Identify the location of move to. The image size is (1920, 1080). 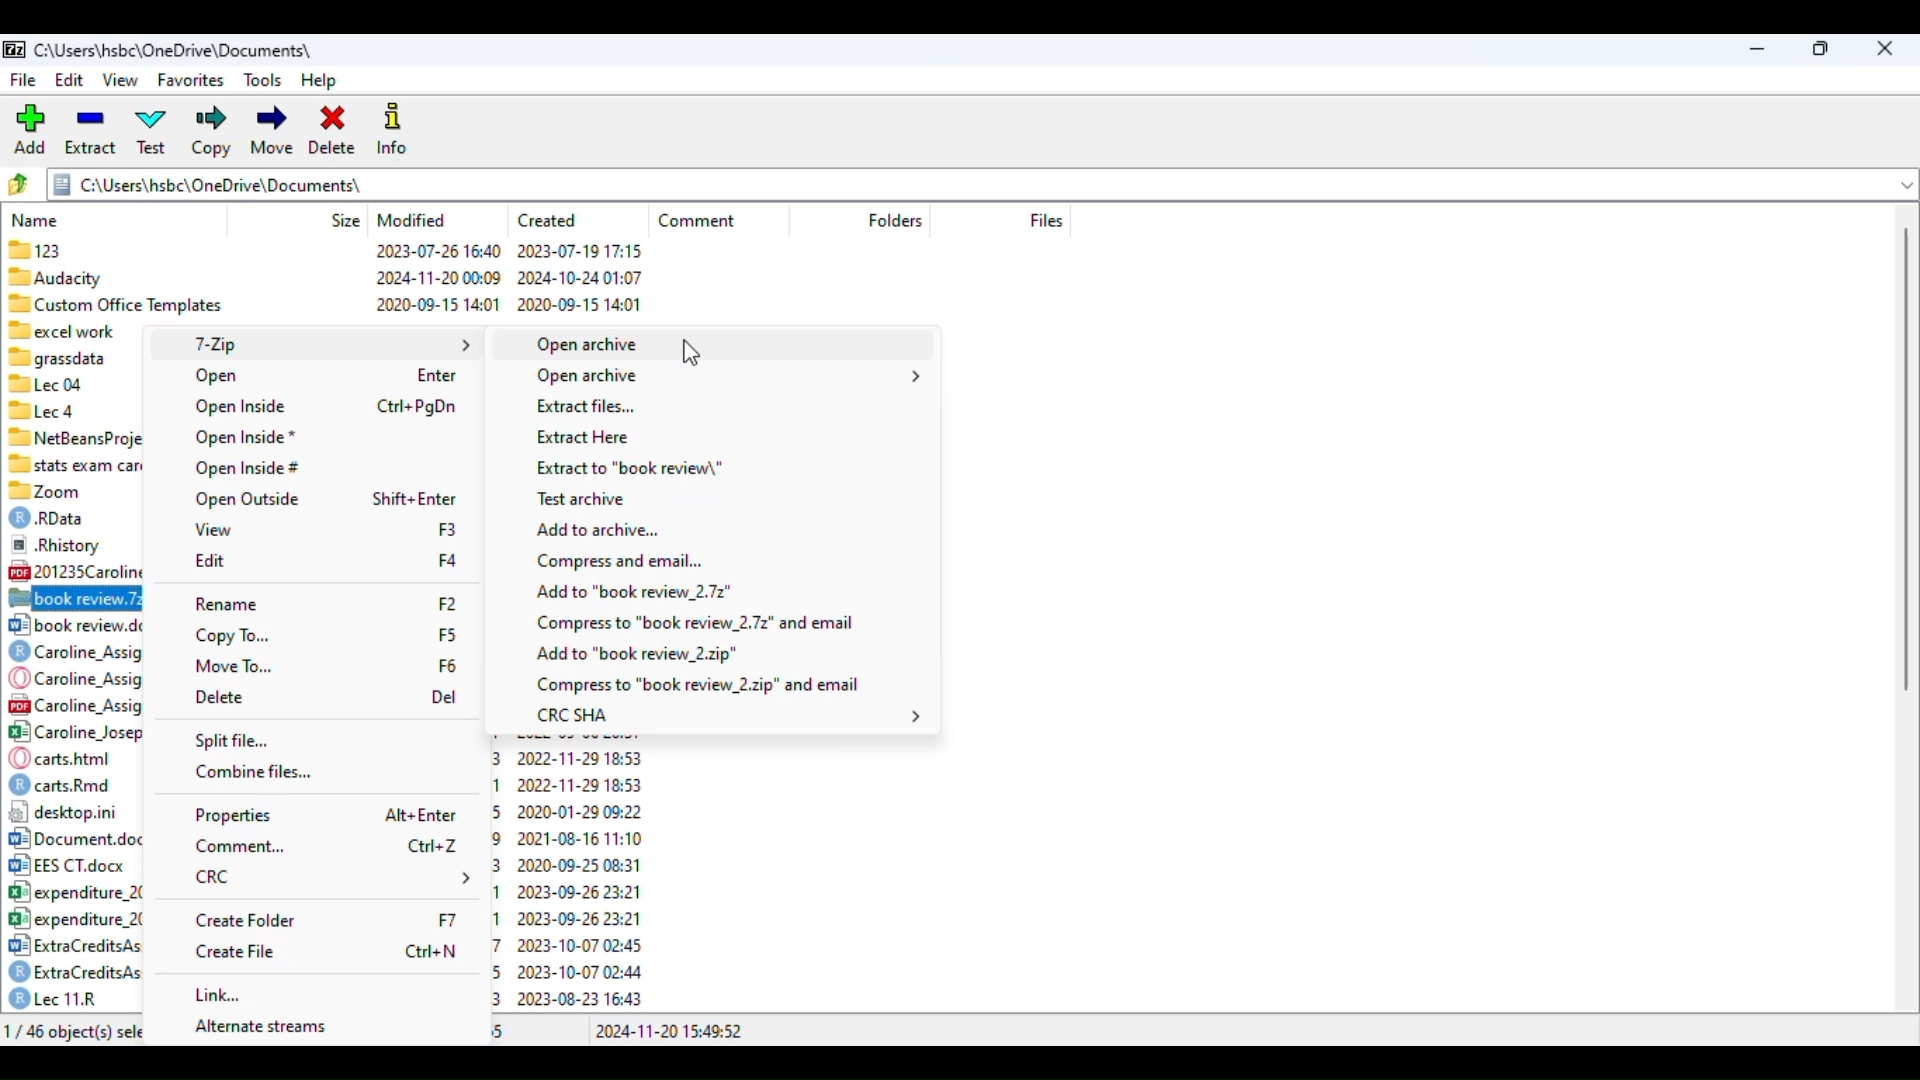
(234, 665).